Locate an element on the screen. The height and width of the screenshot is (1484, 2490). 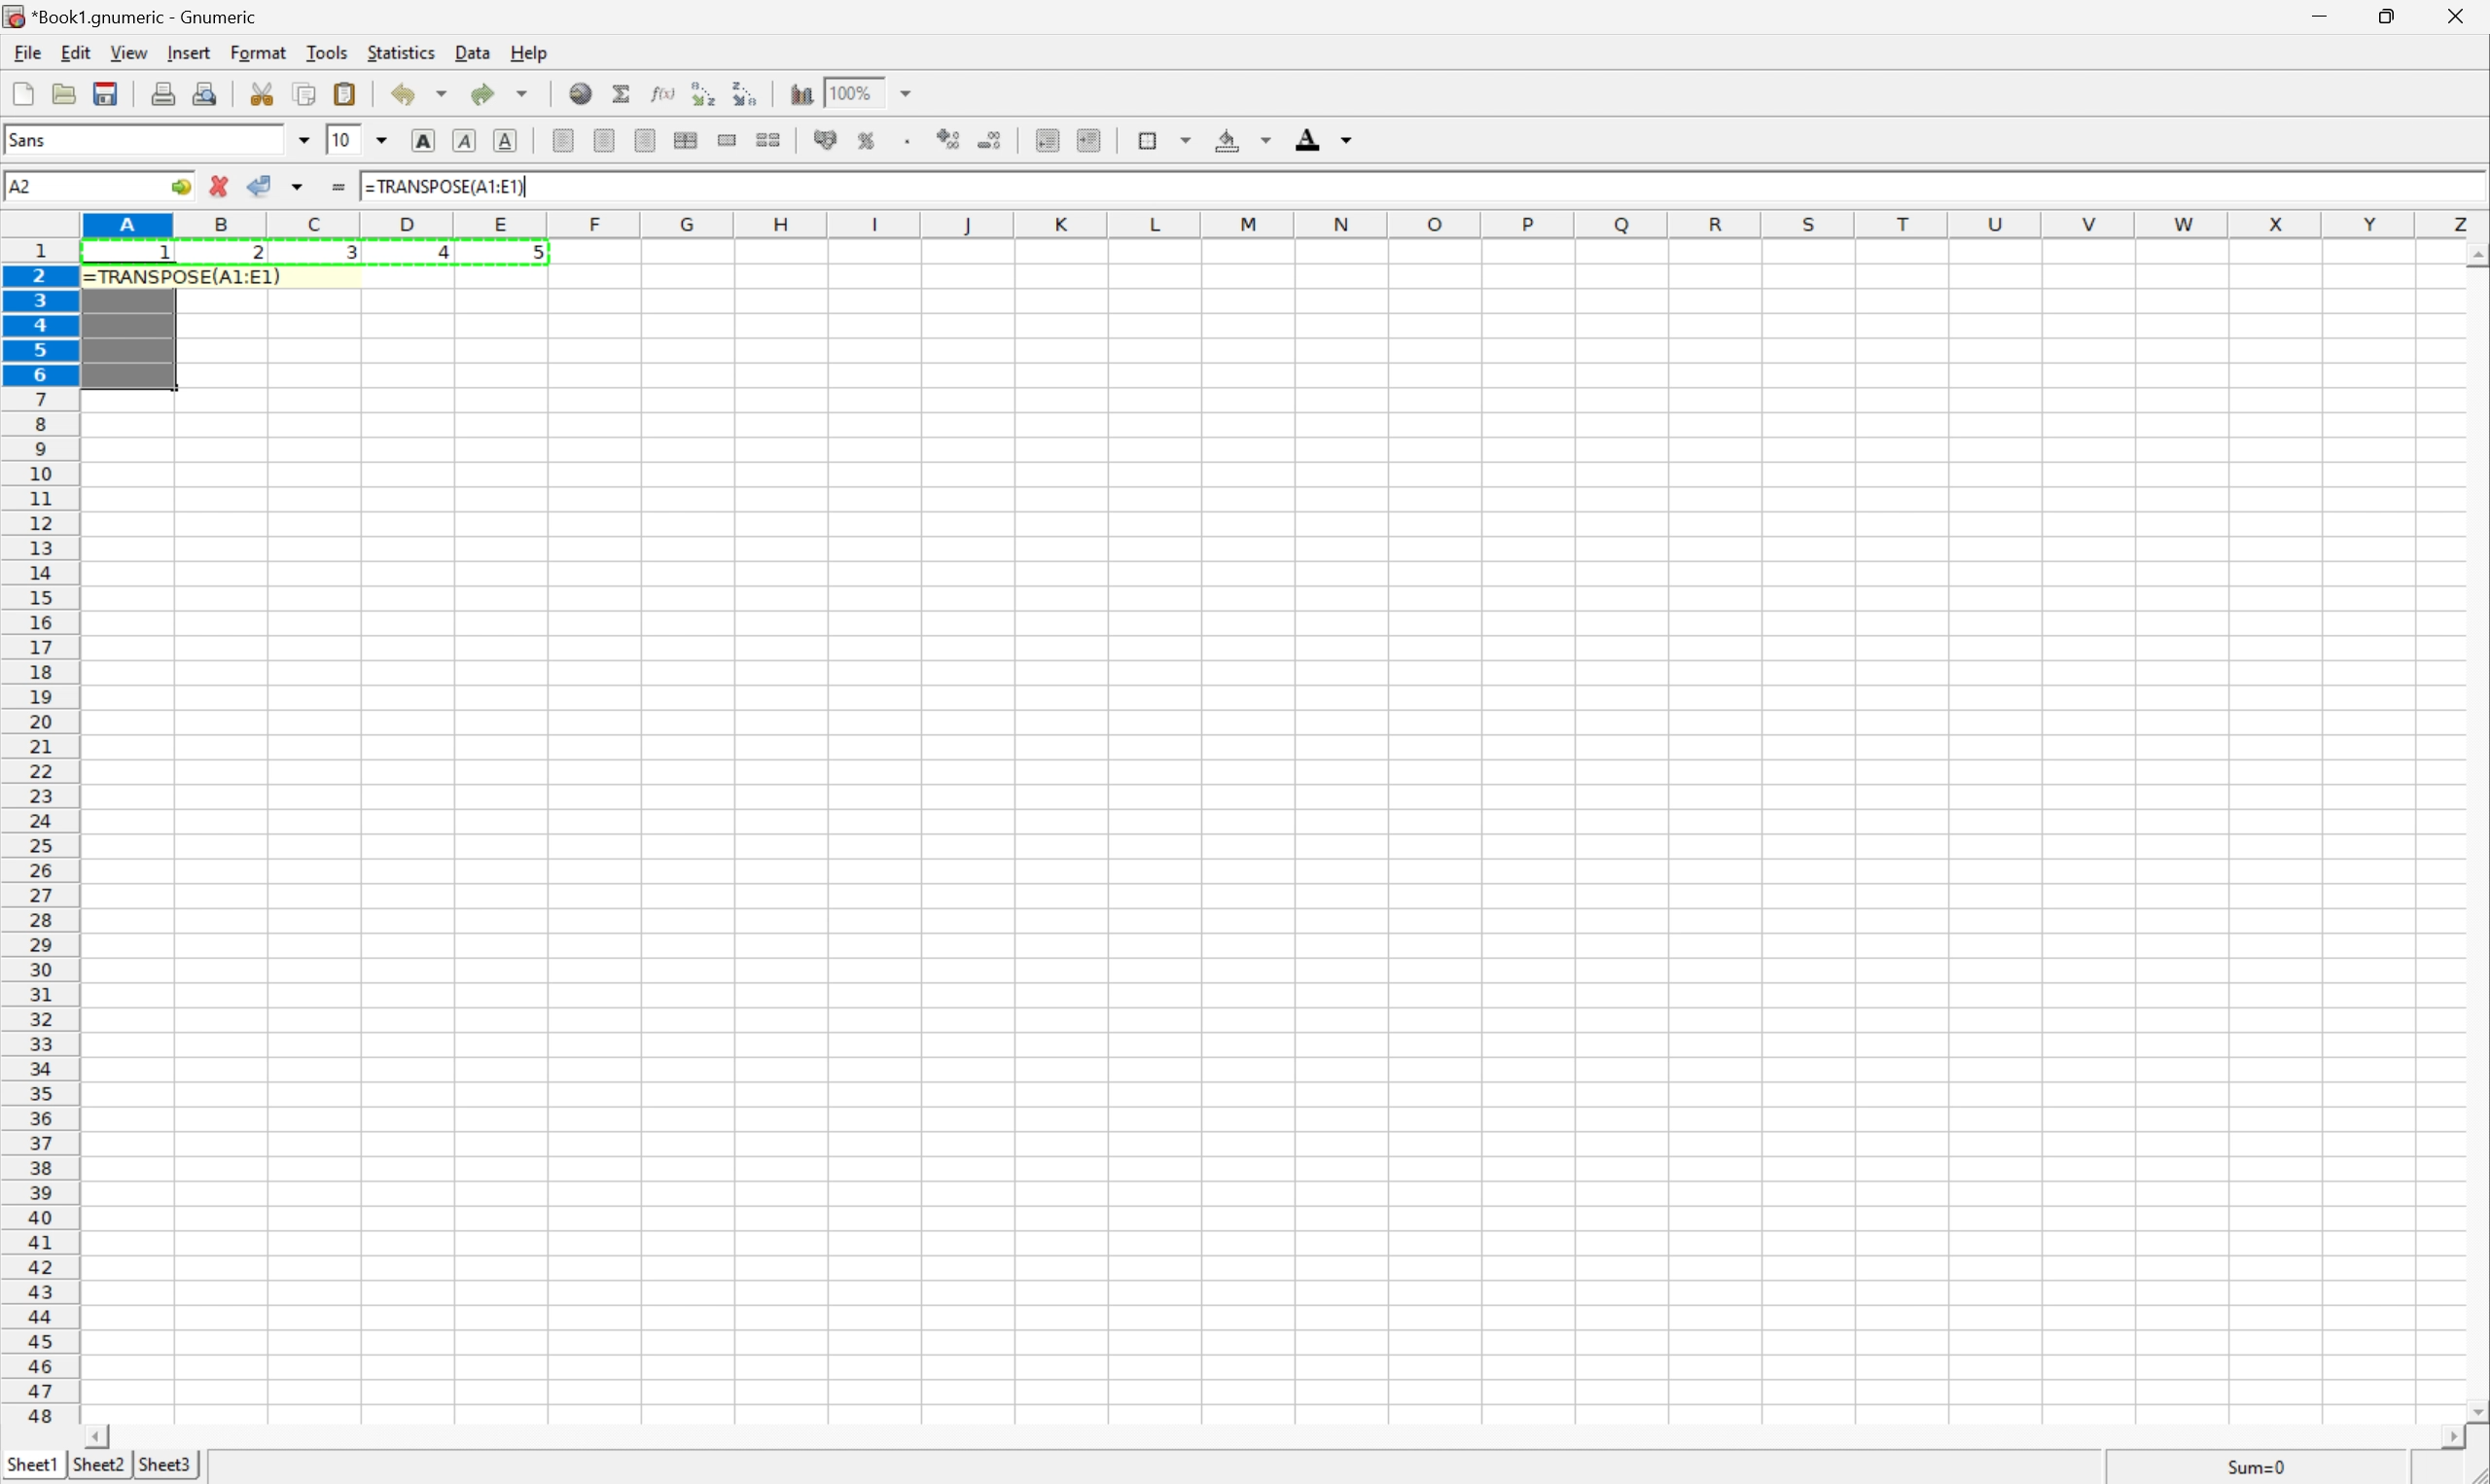
5 is located at coordinates (534, 257).